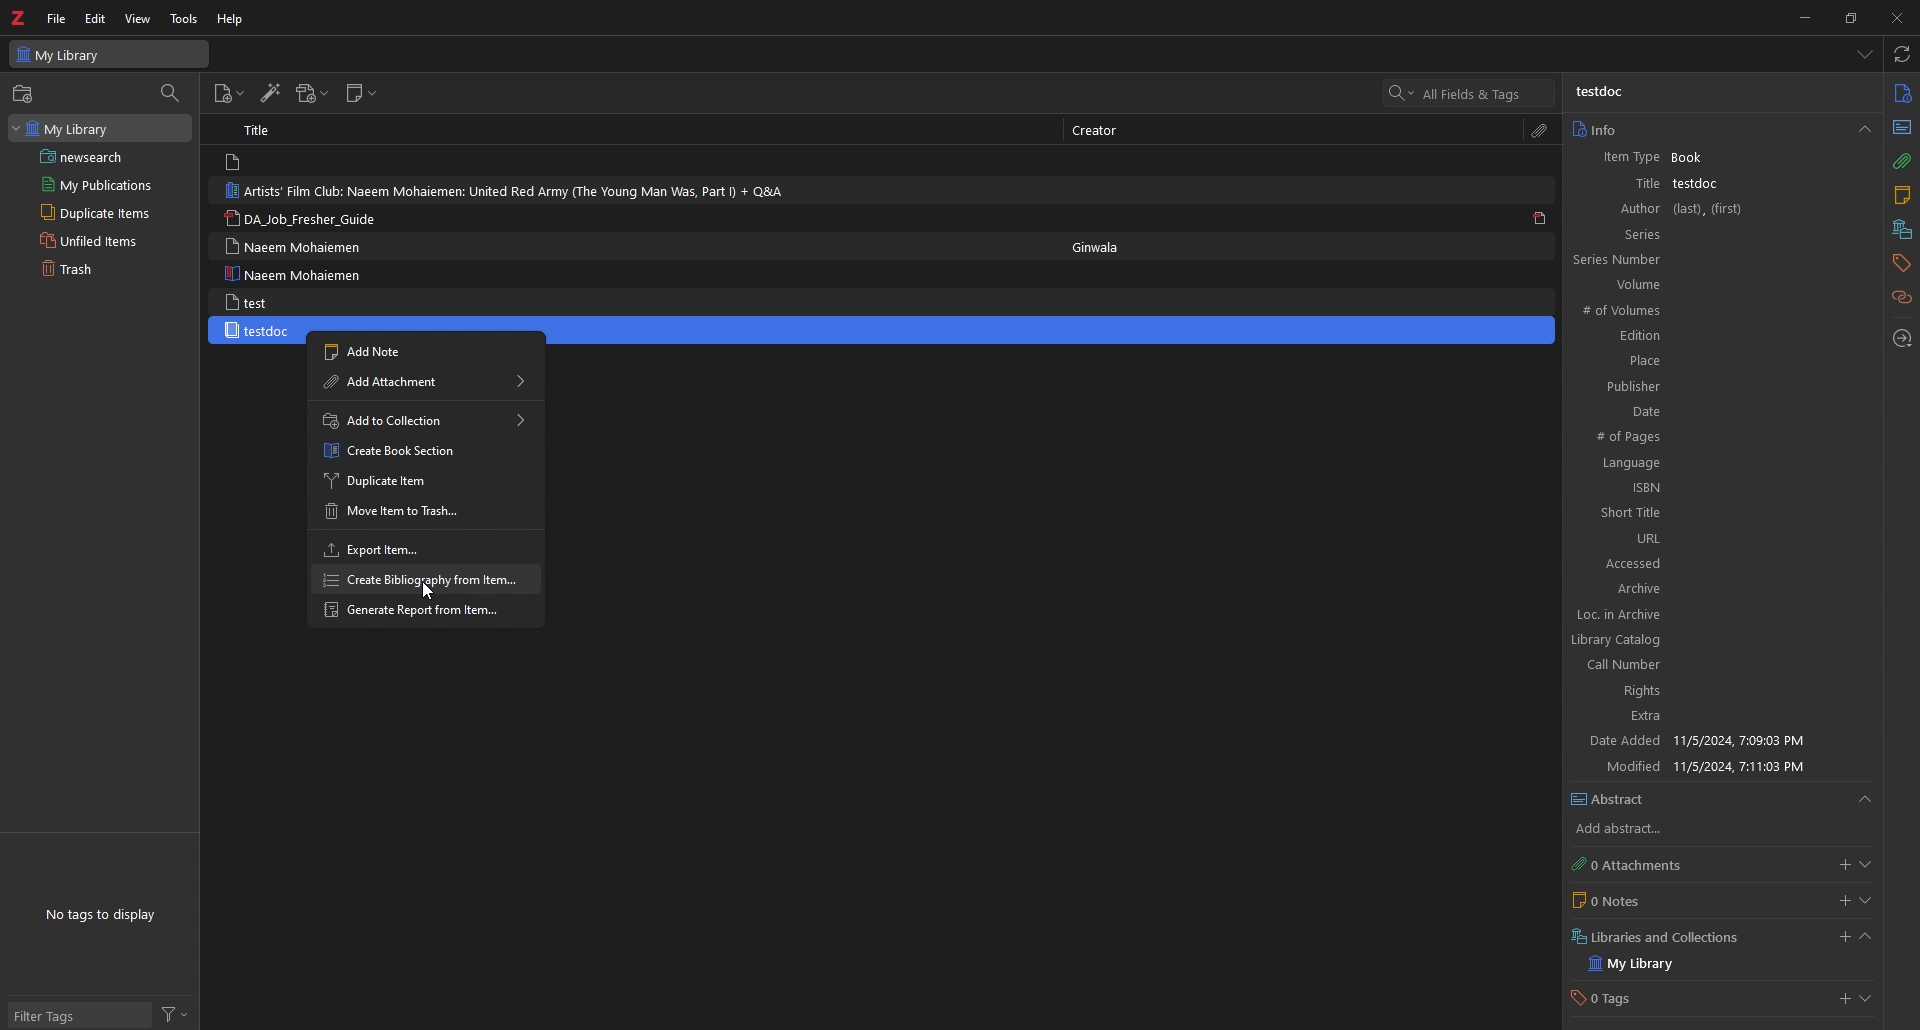  I want to click on # of Volumes, so click(1704, 312).